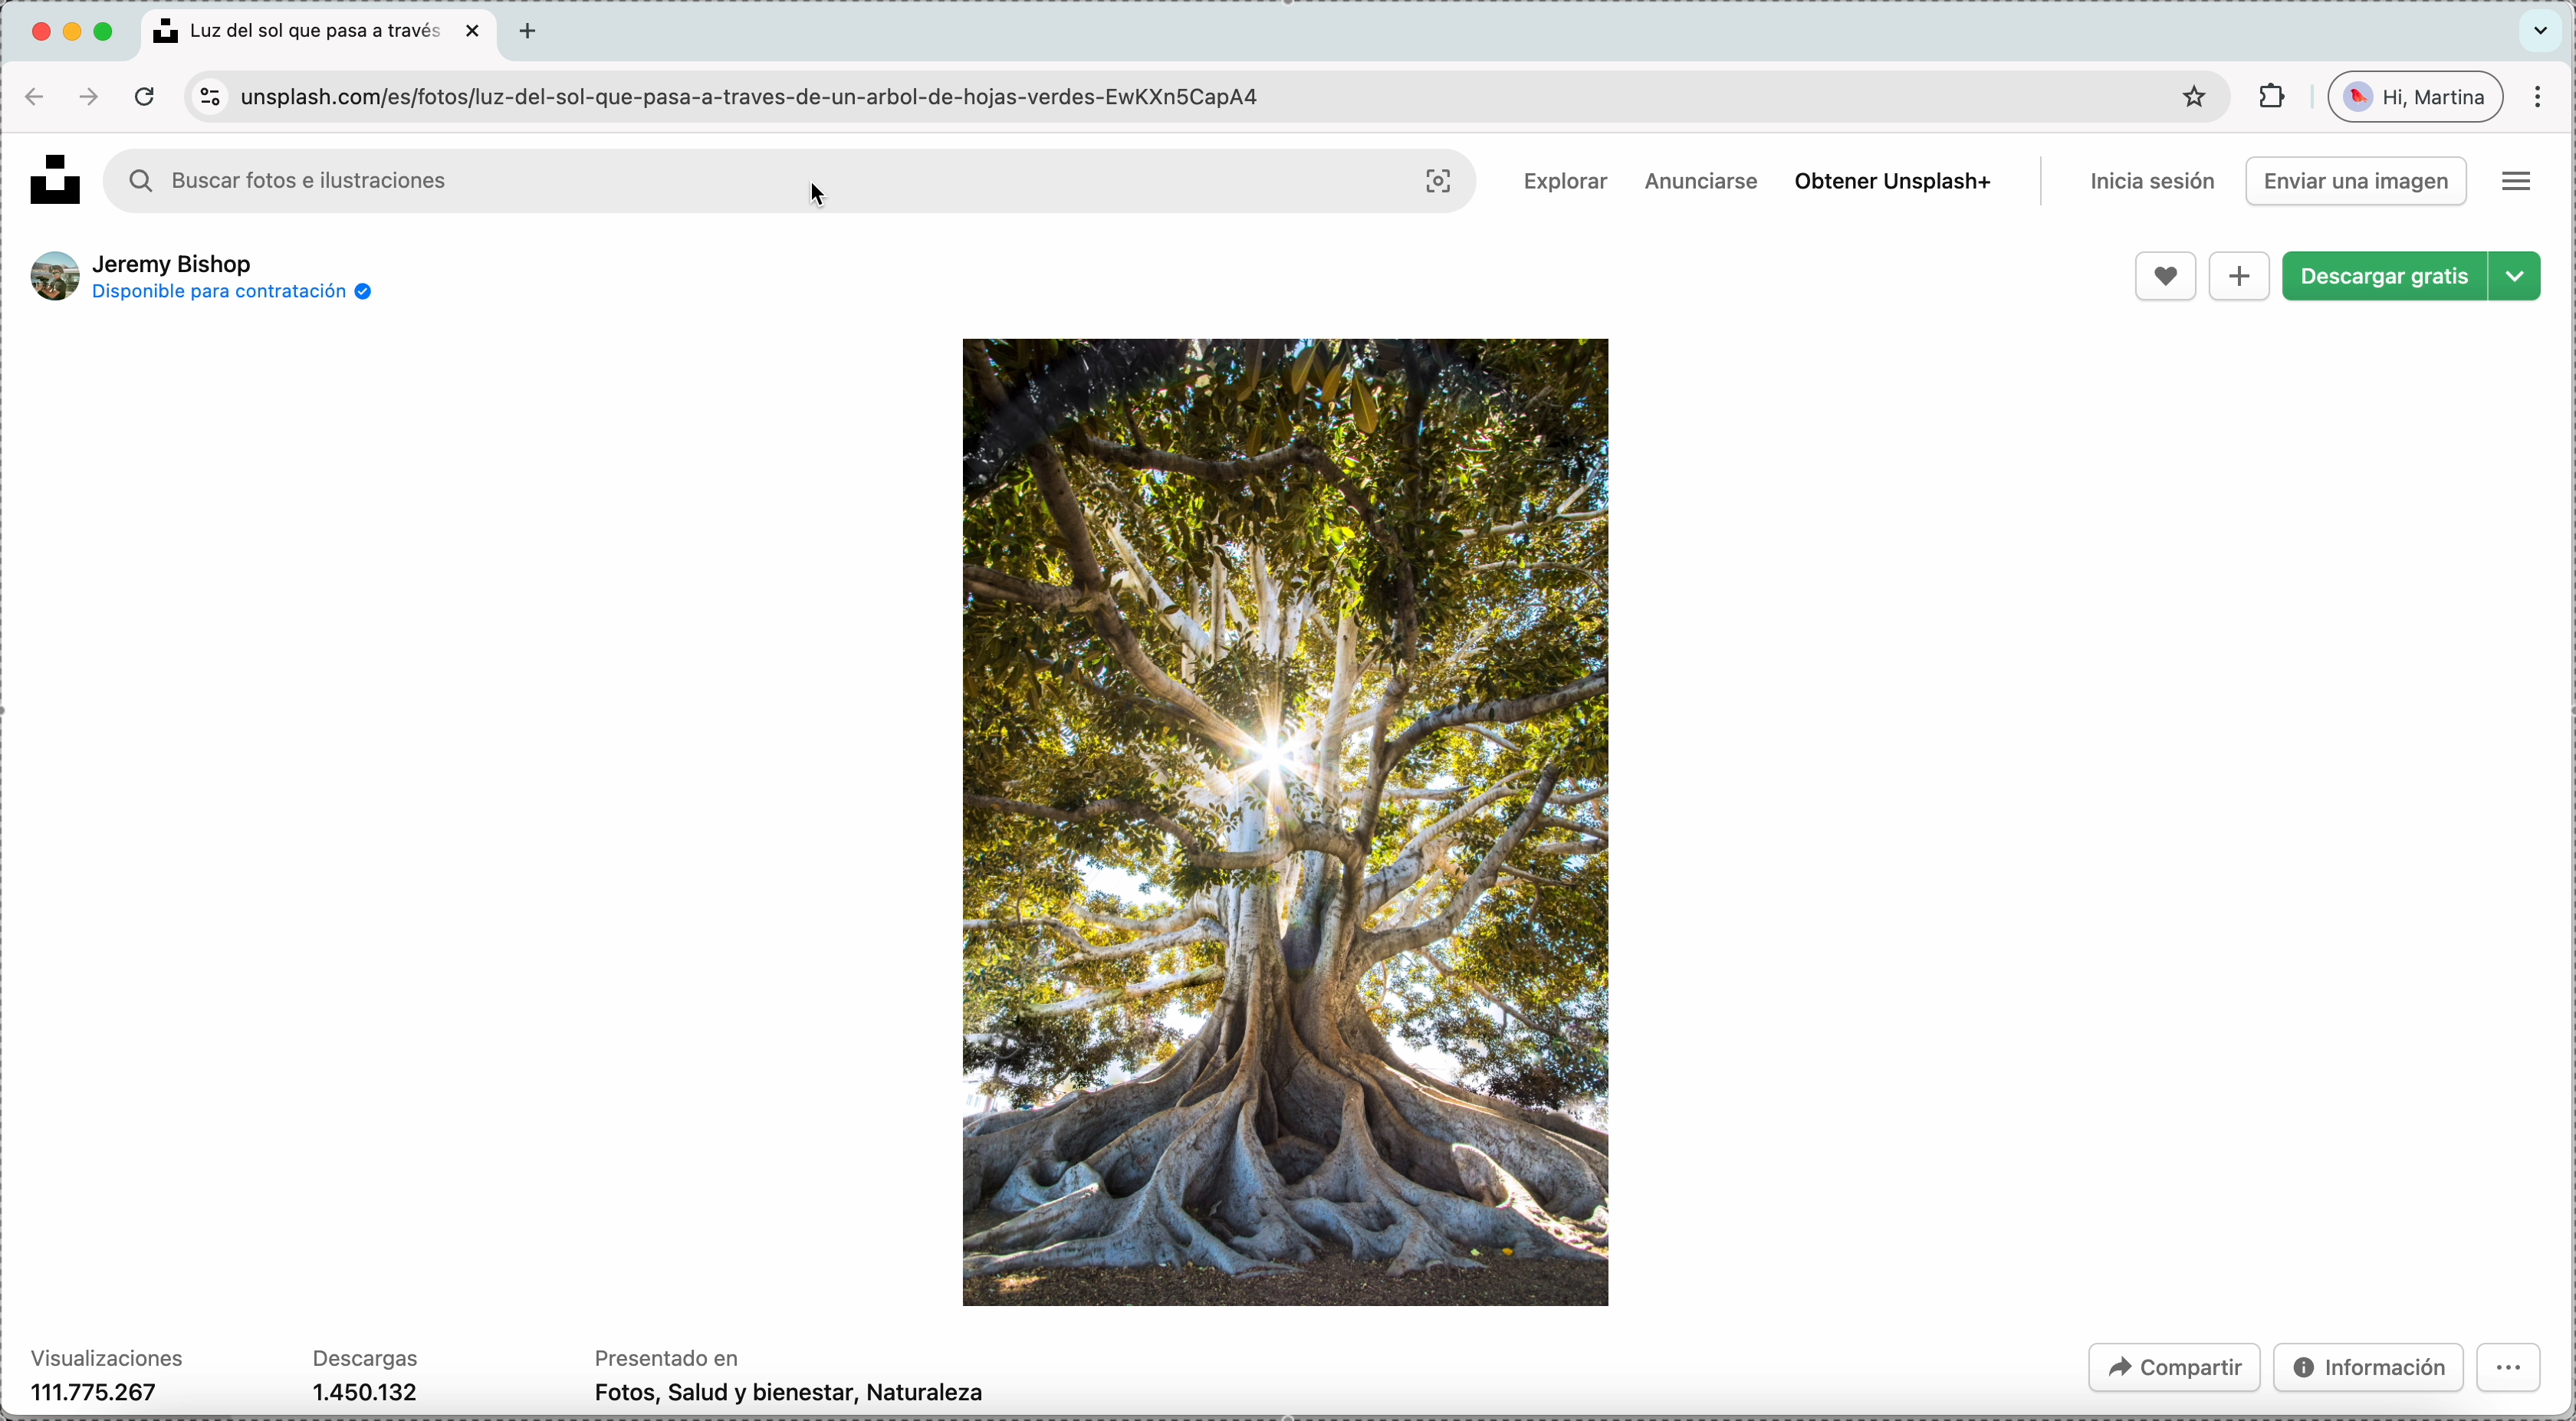 Image resolution: width=2576 pixels, height=1421 pixels. What do you see at coordinates (2542, 96) in the screenshot?
I see `customize and control Google Chrome` at bounding box center [2542, 96].